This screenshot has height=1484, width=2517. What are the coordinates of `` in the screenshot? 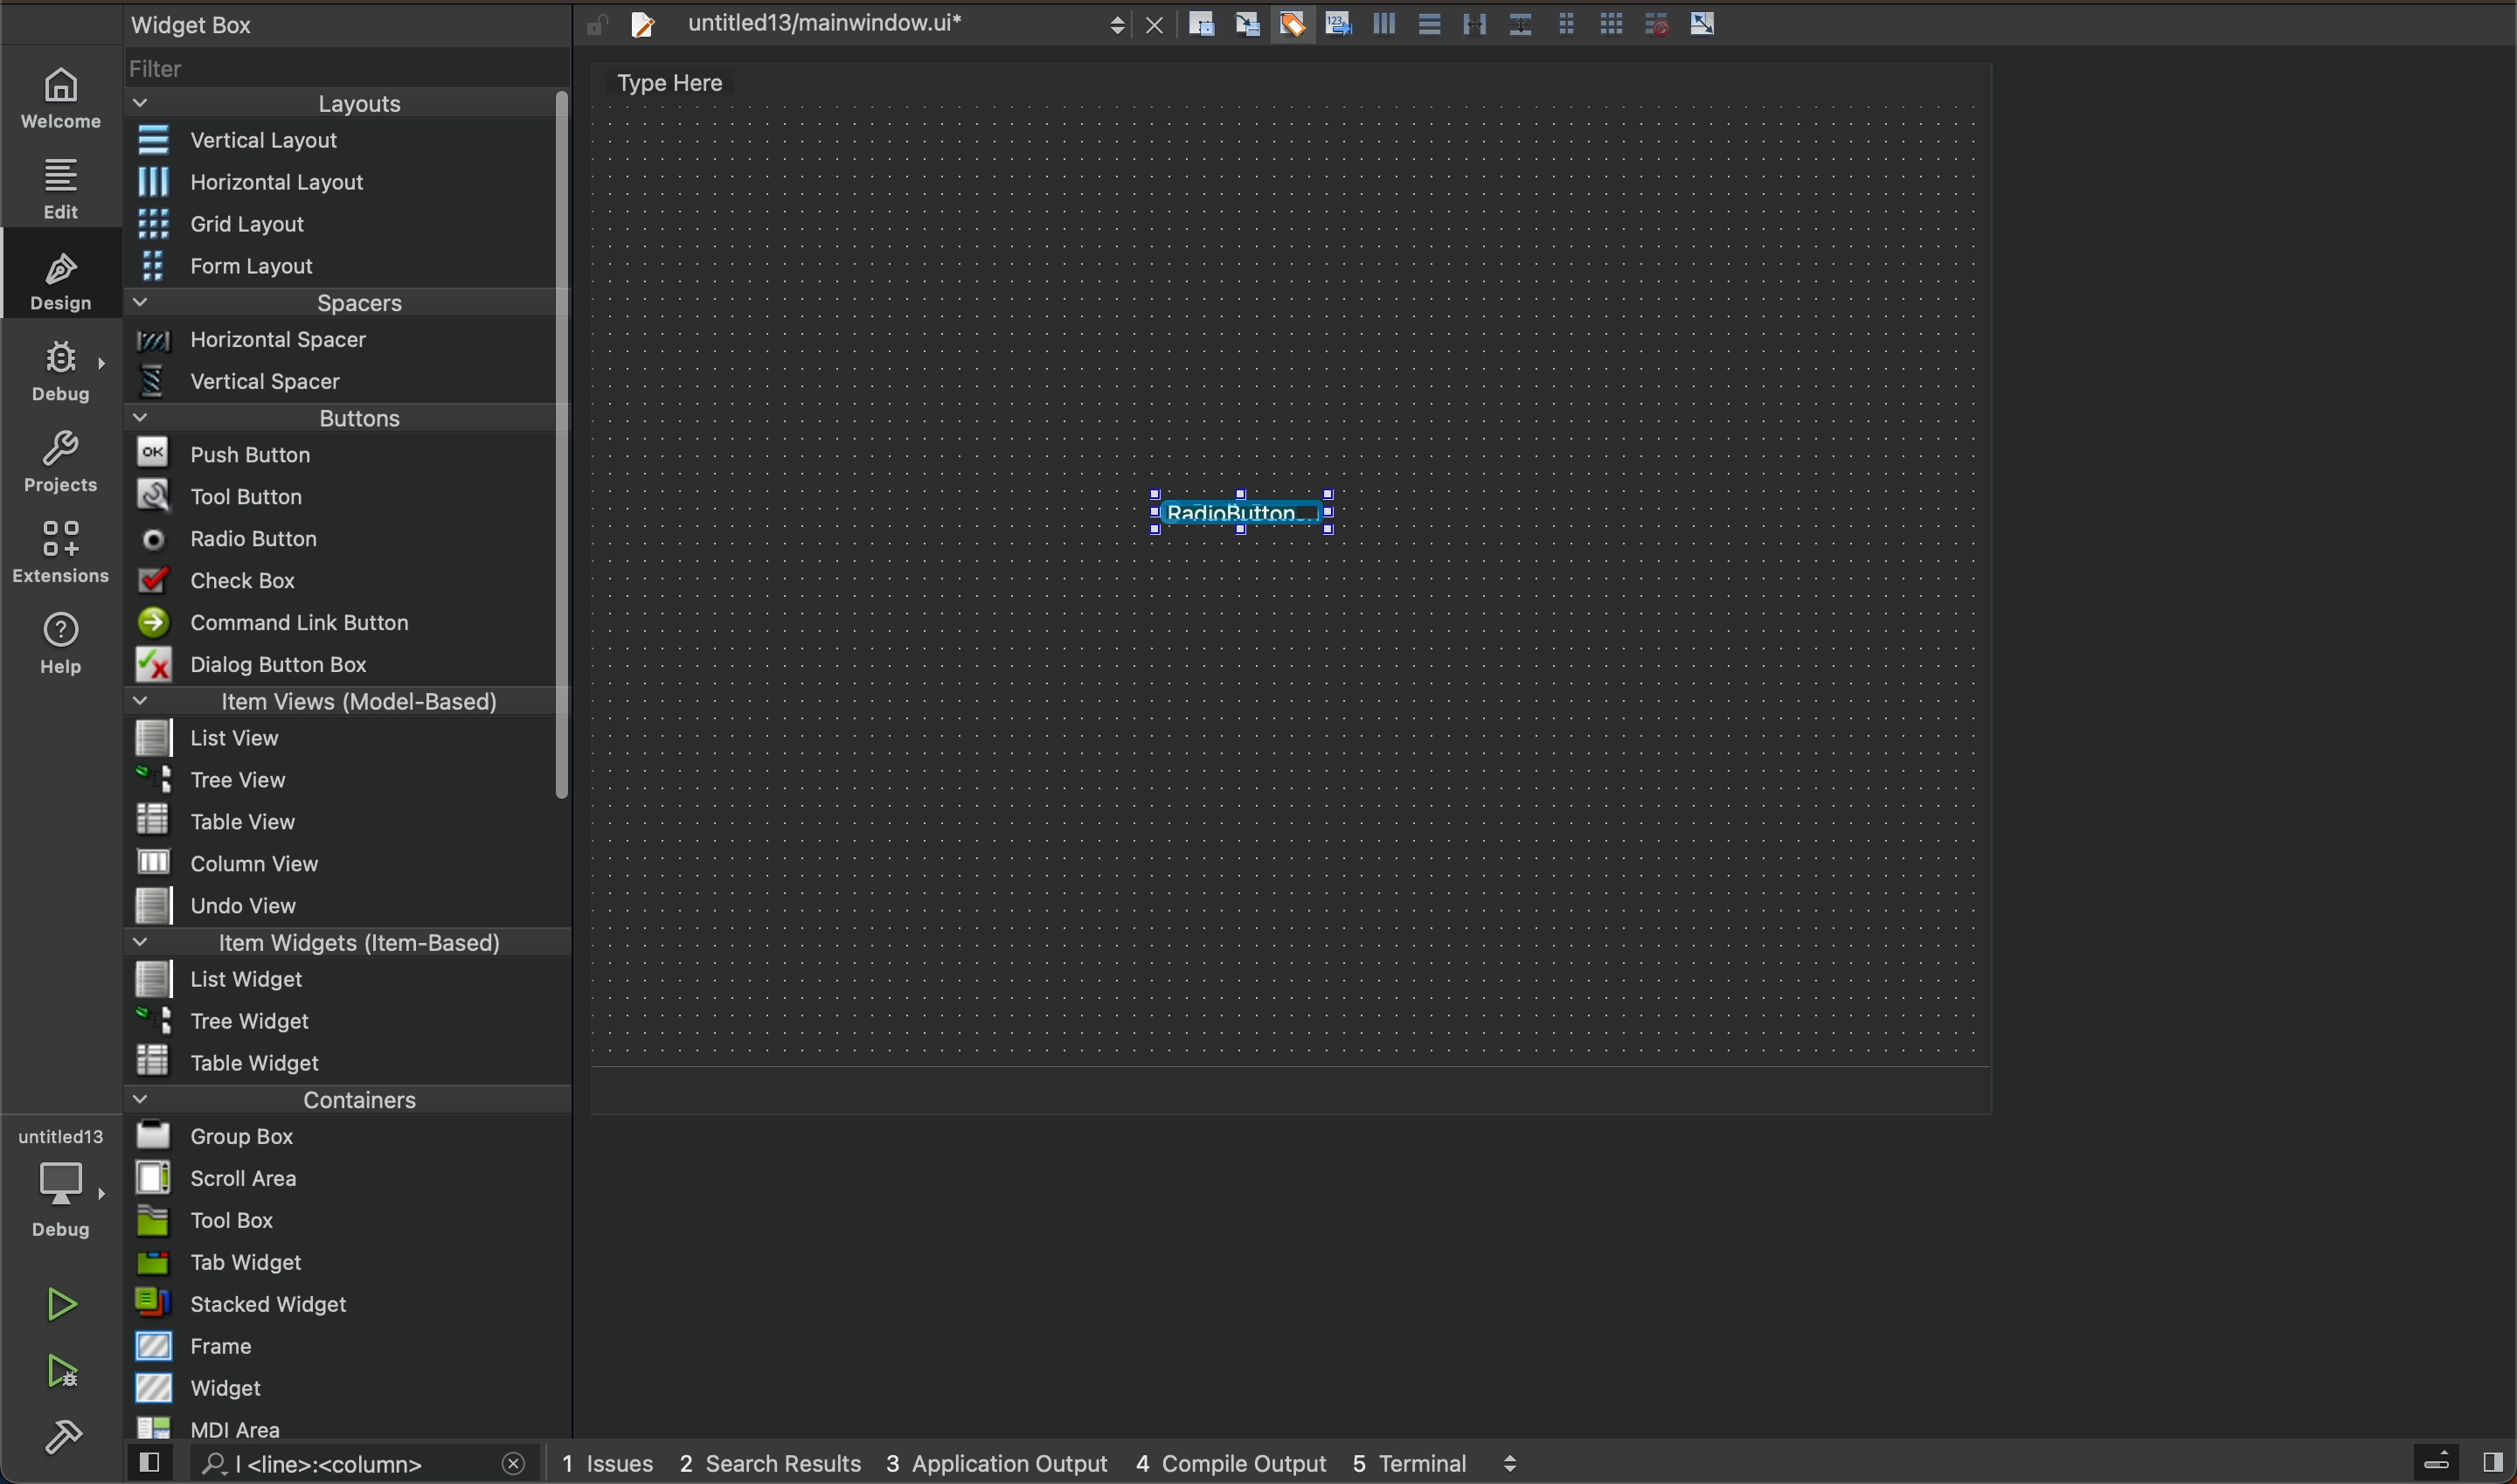 It's located at (345, 347).